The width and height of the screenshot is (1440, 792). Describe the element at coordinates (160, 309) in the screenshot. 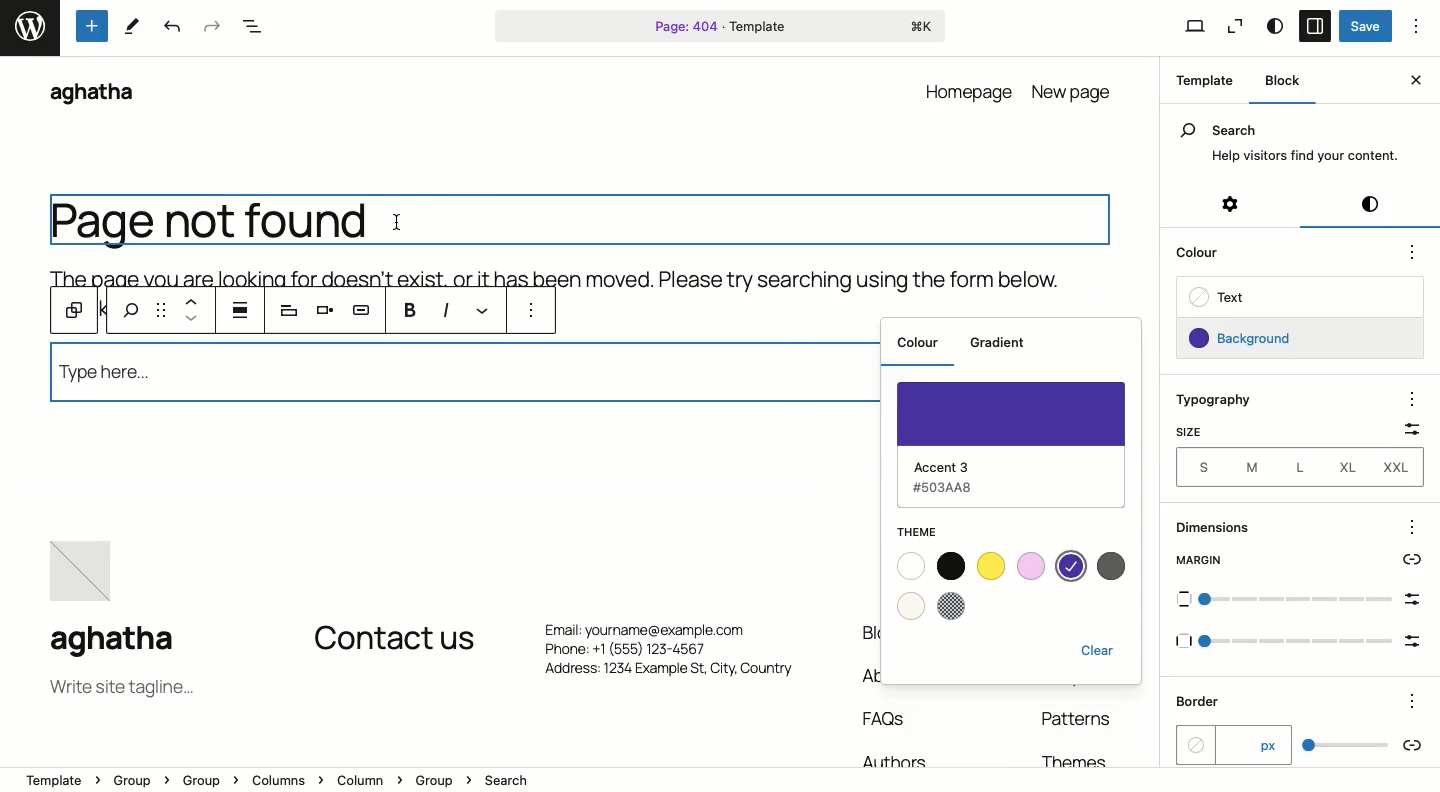

I see `Drag` at that location.